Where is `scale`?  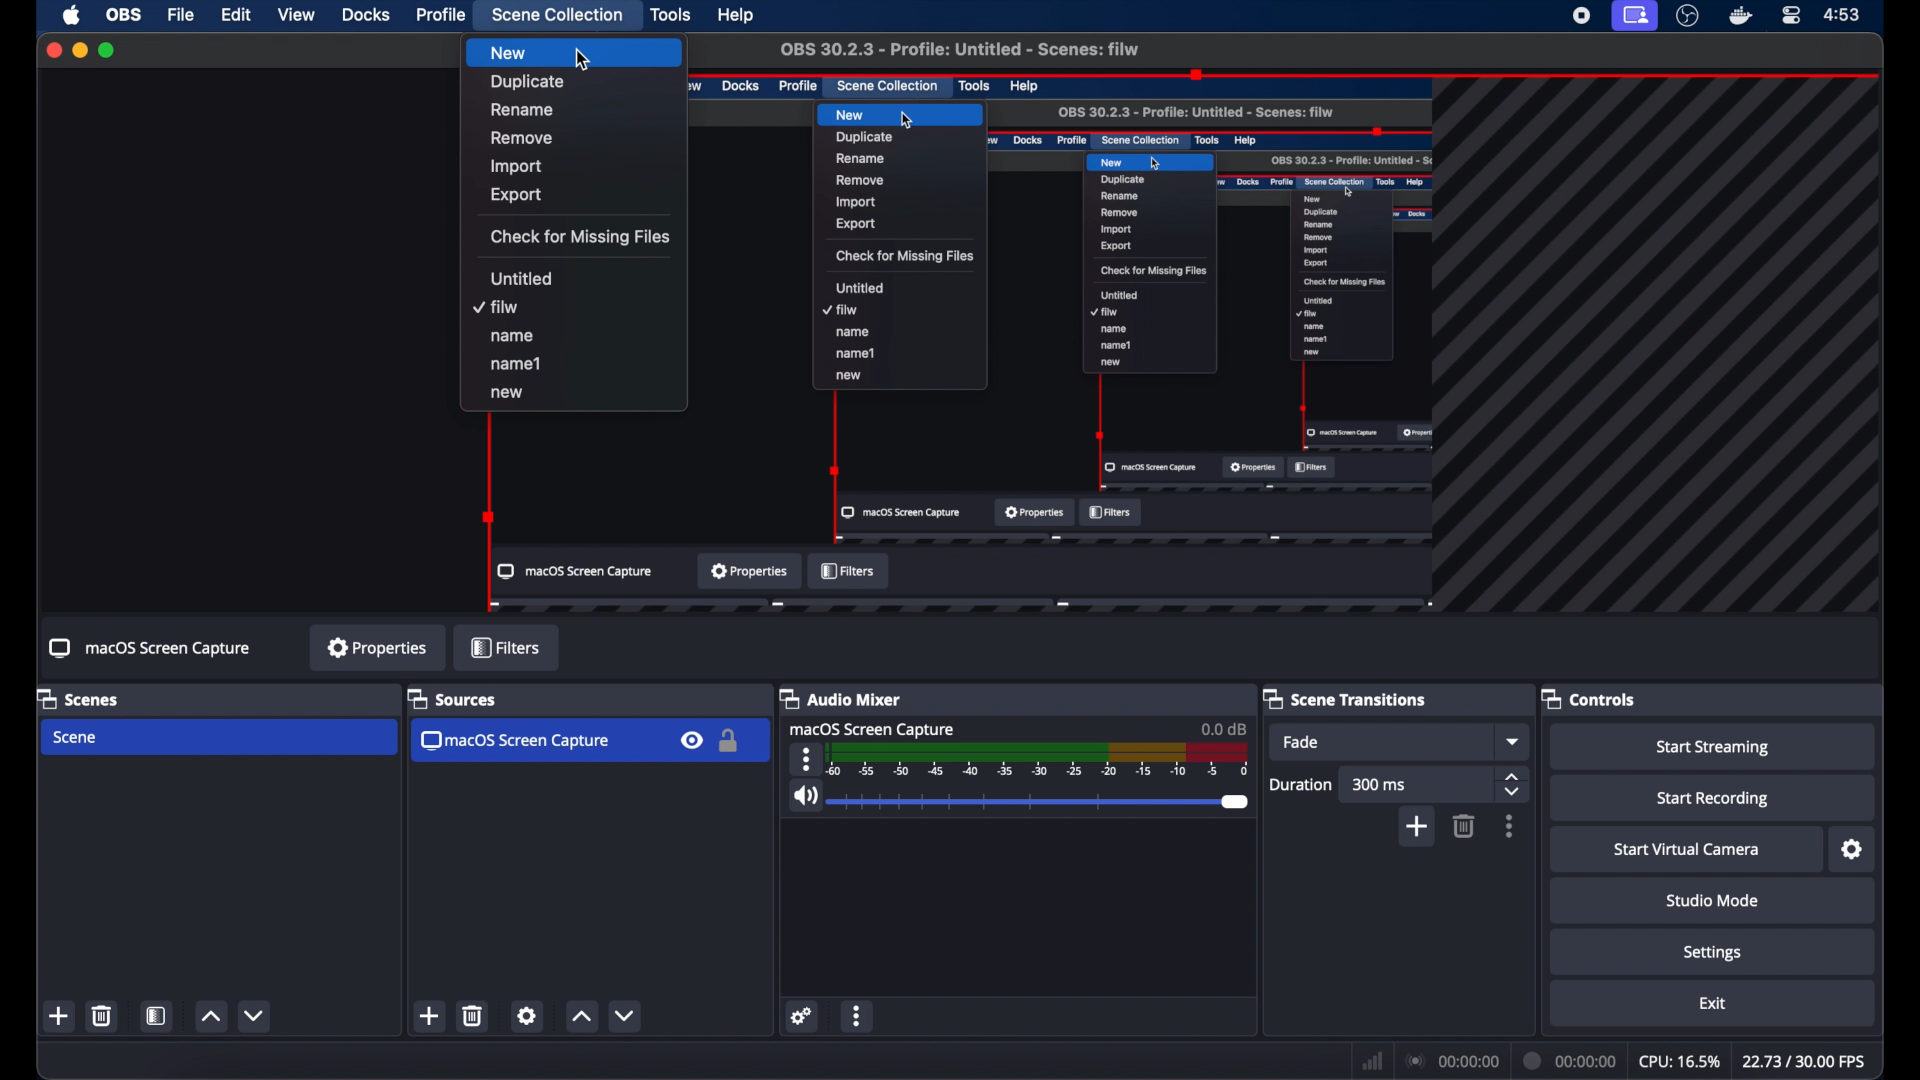
scale is located at coordinates (1041, 760).